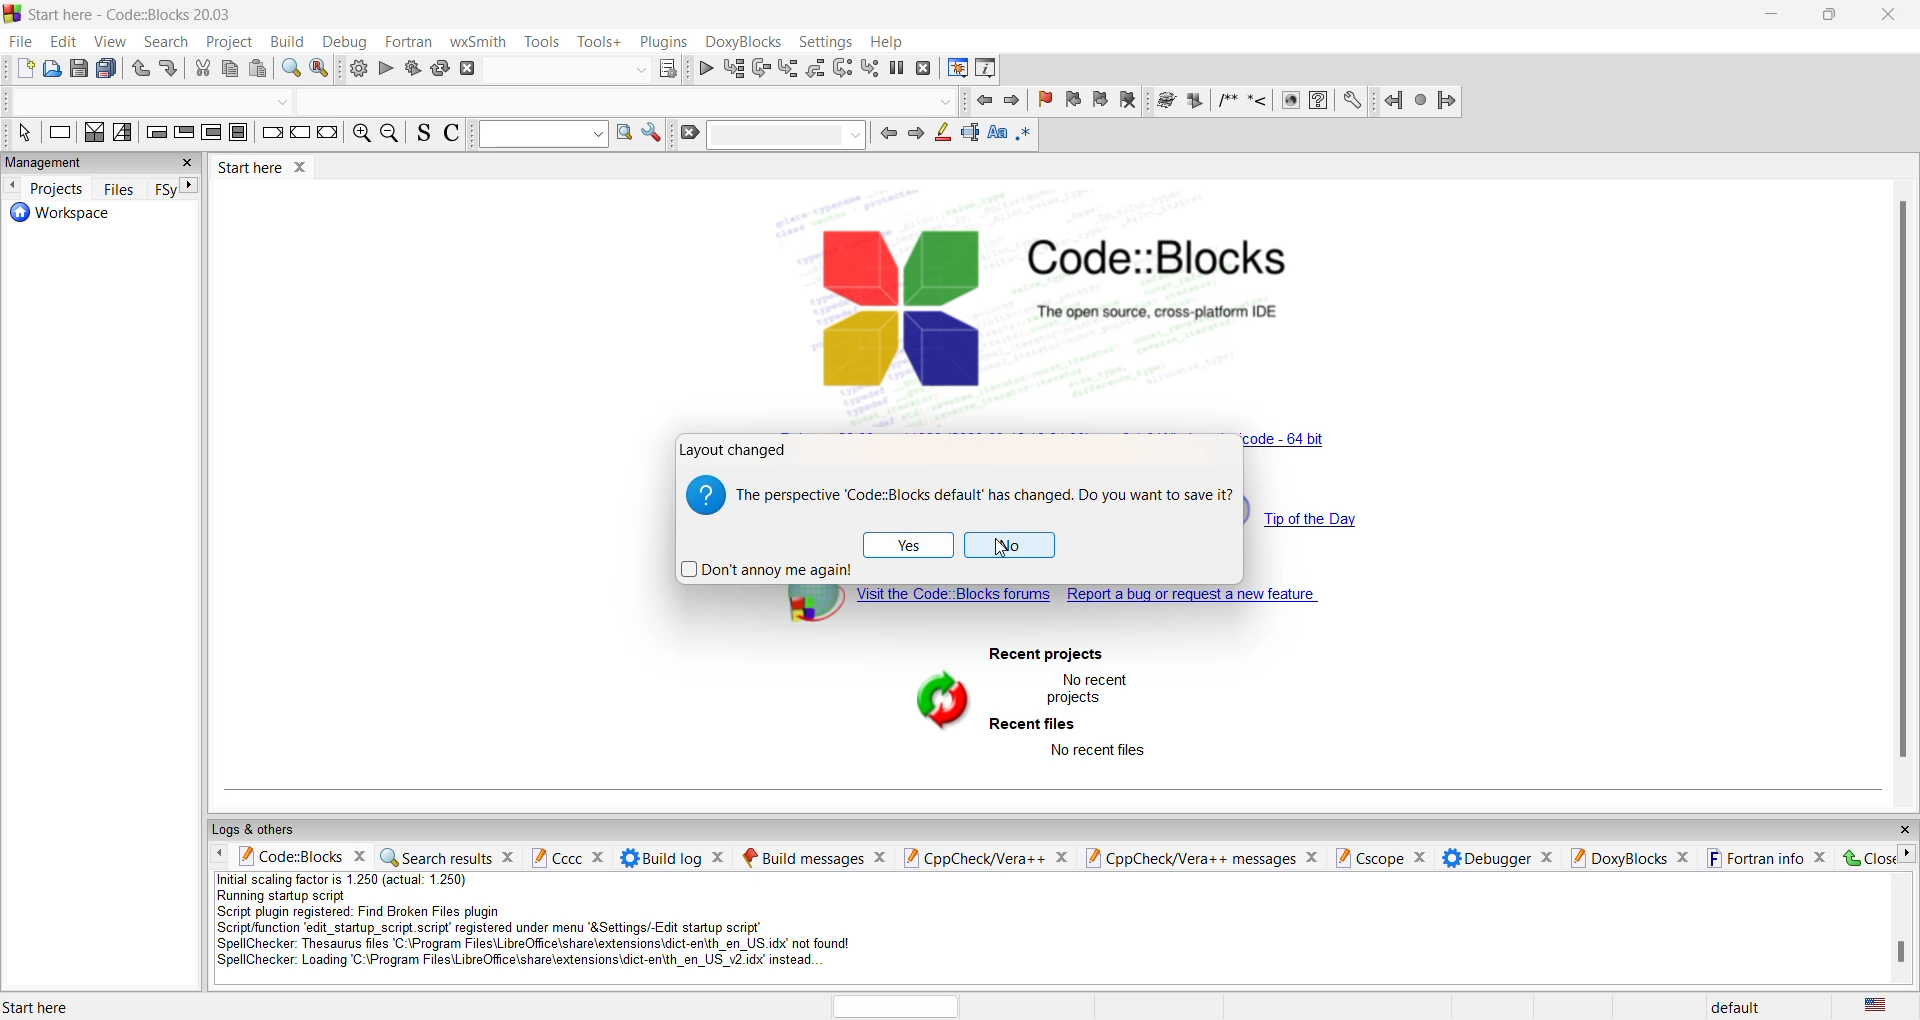 This screenshot has width=1920, height=1020. What do you see at coordinates (651, 135) in the screenshot?
I see `settings` at bounding box center [651, 135].